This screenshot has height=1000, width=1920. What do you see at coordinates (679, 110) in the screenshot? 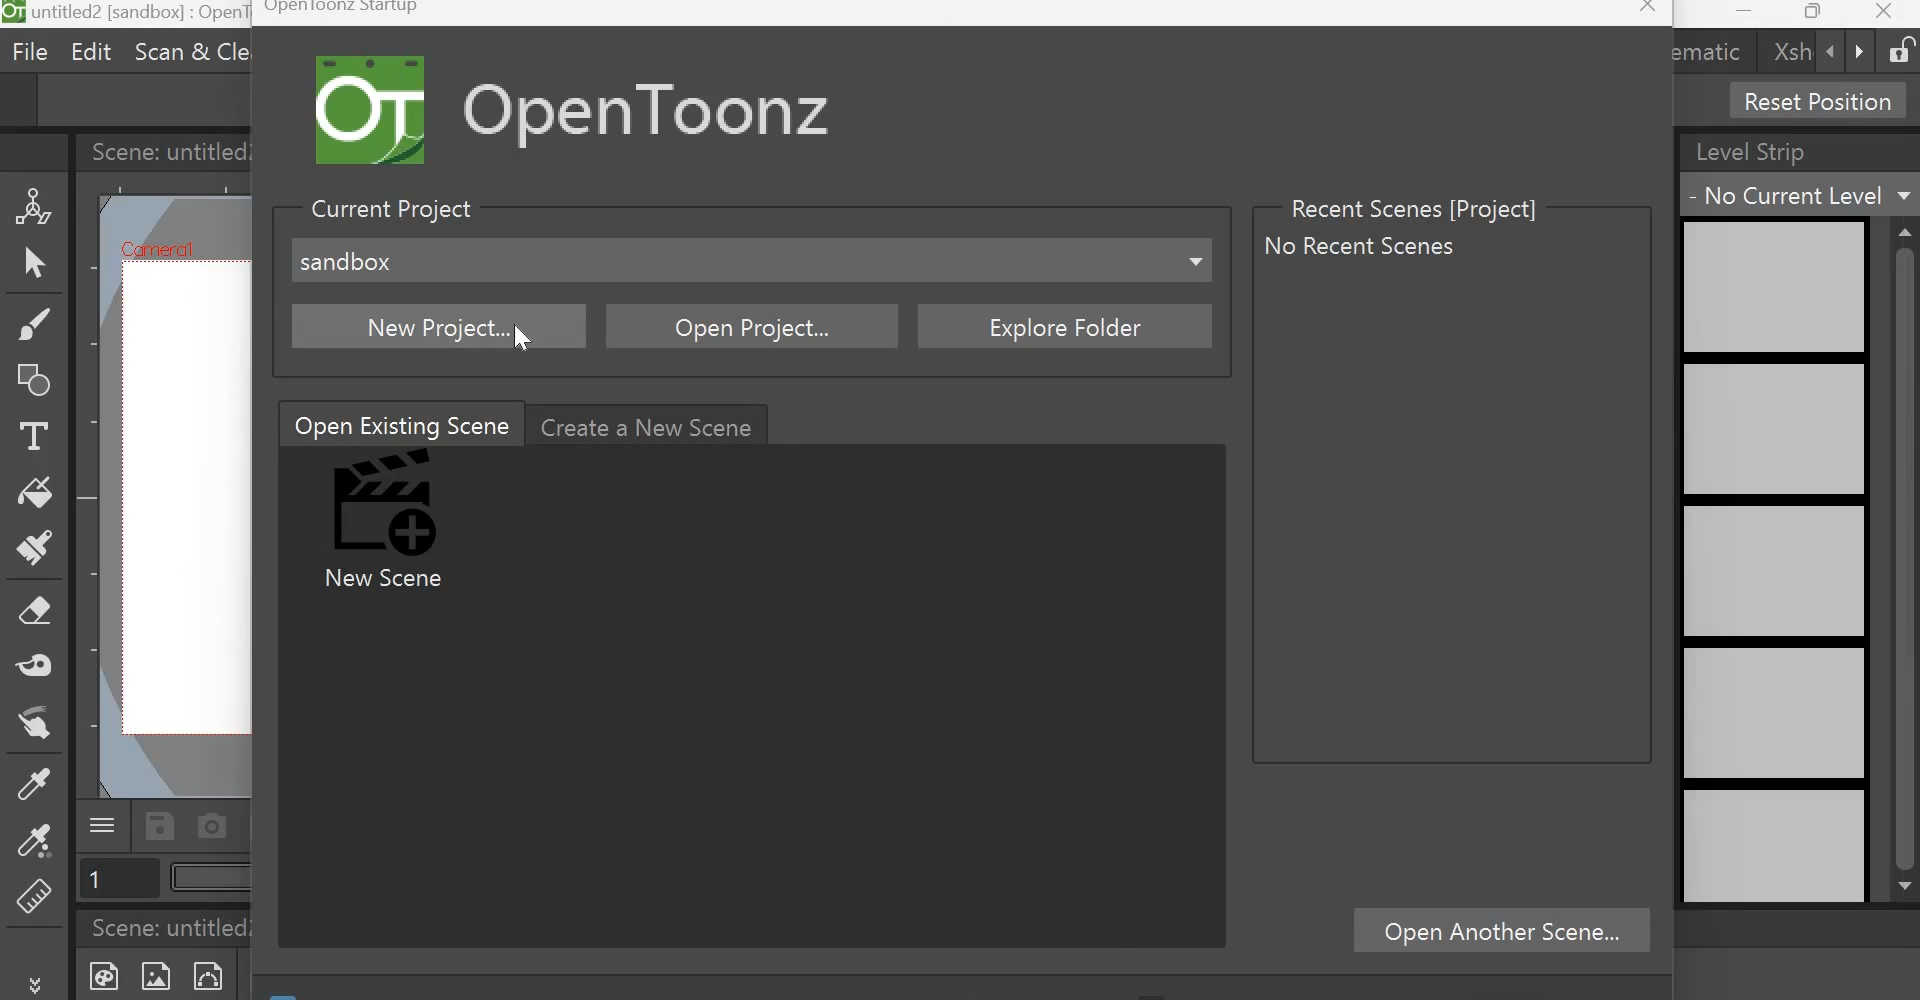
I see `Open Toonz` at bounding box center [679, 110].